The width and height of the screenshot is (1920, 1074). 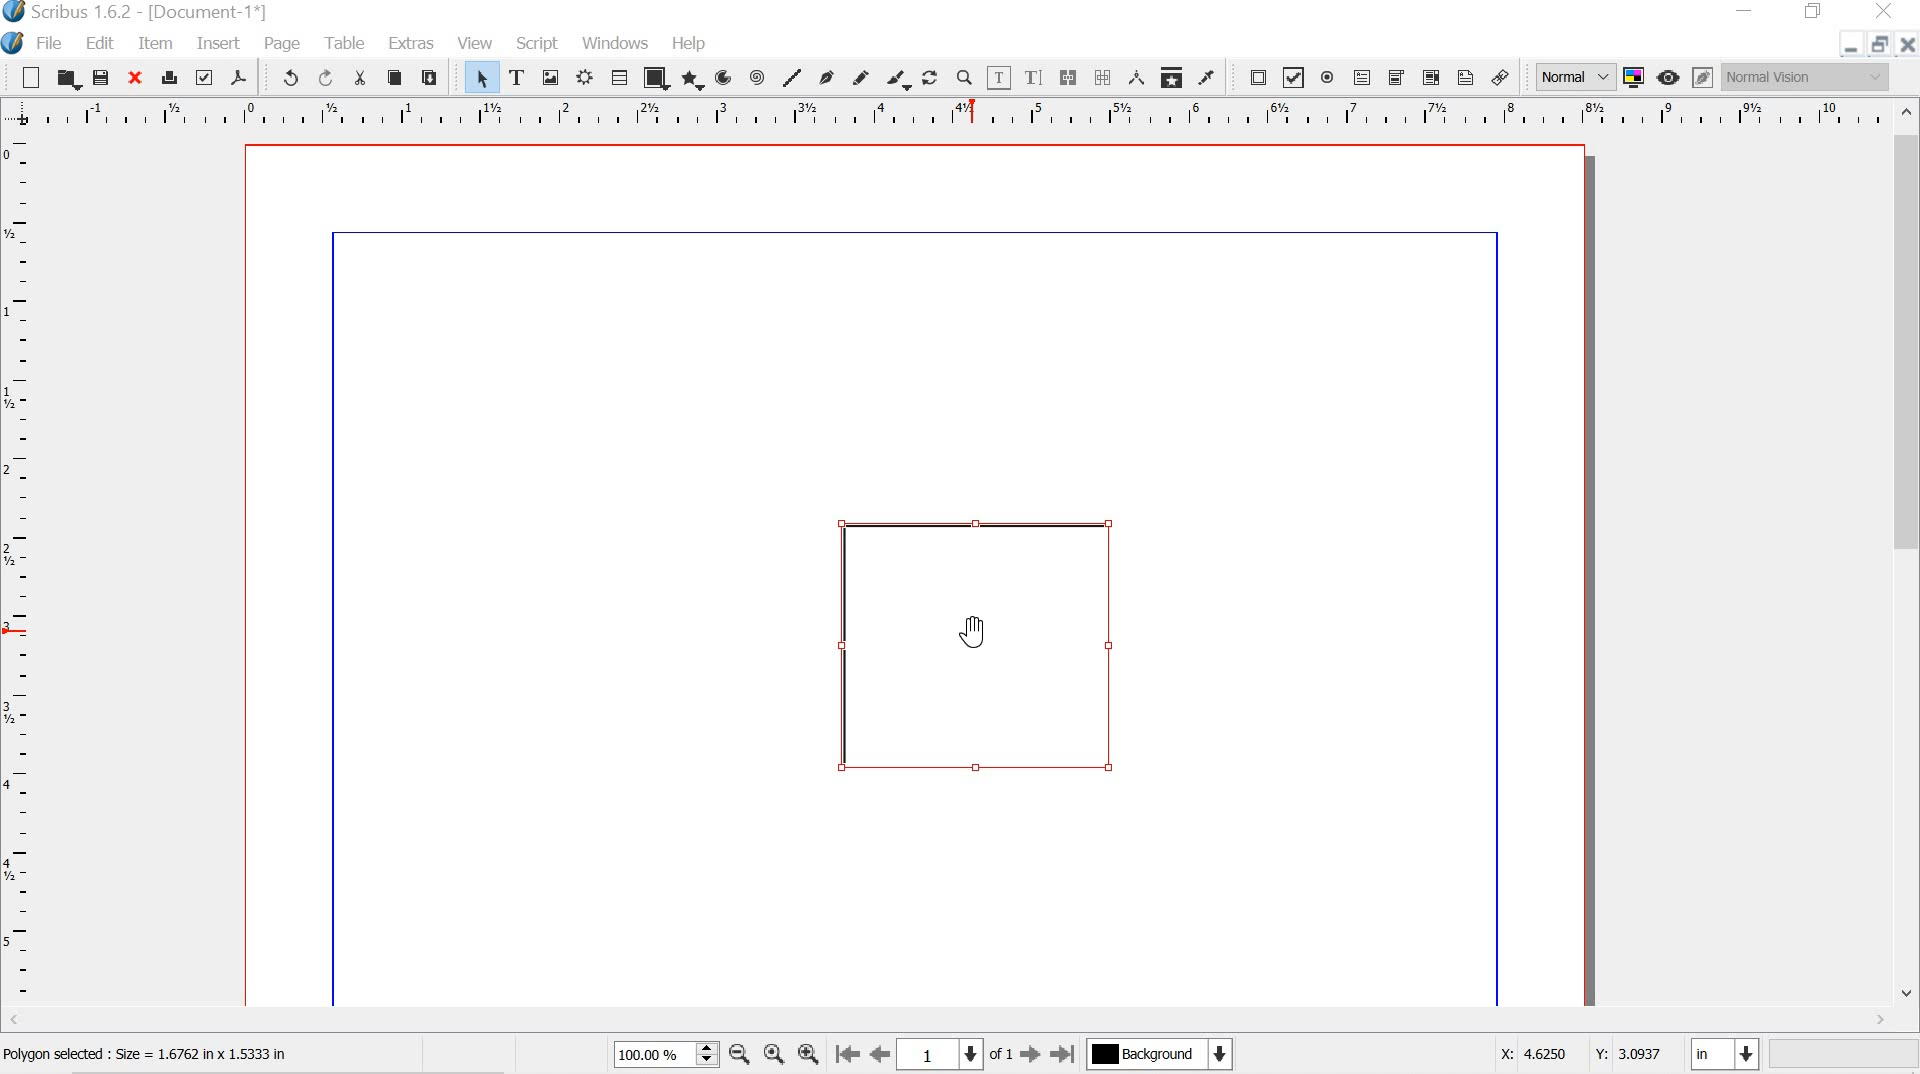 What do you see at coordinates (826, 76) in the screenshot?
I see `bezier curve` at bounding box center [826, 76].